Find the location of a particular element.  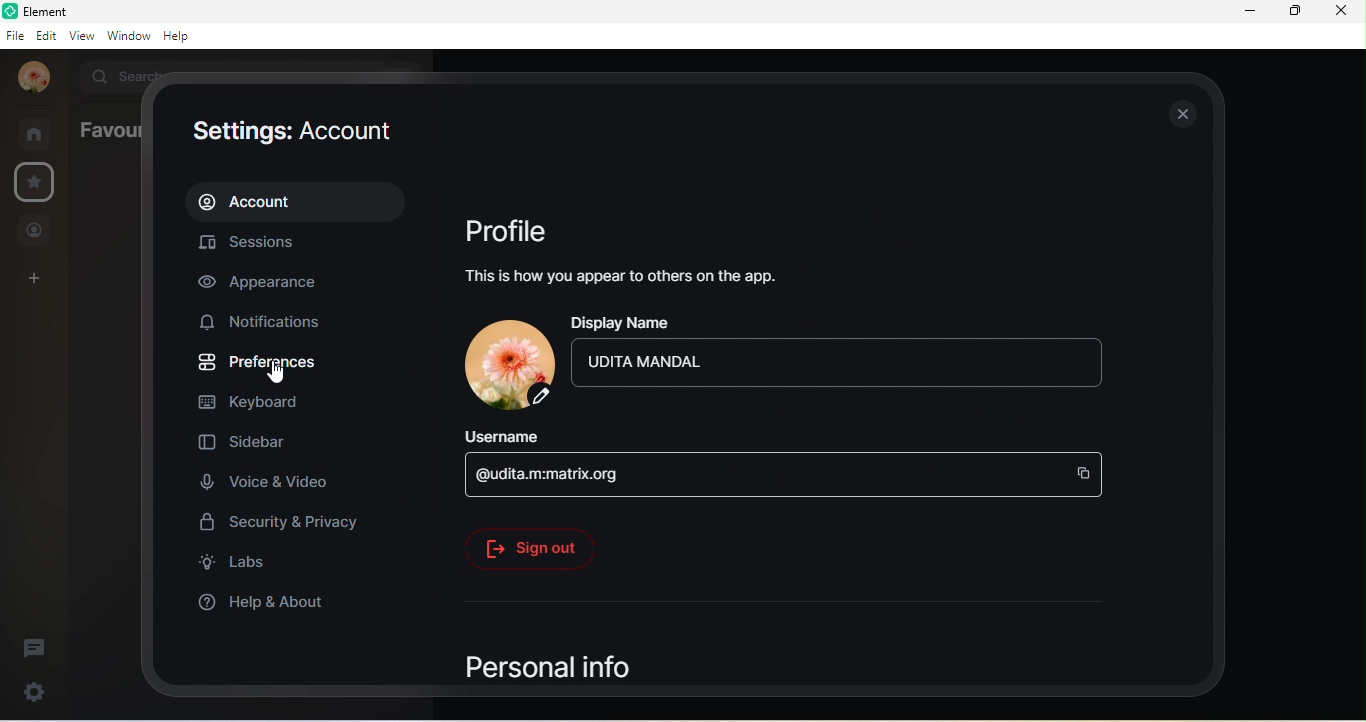

file is located at coordinates (14, 35).